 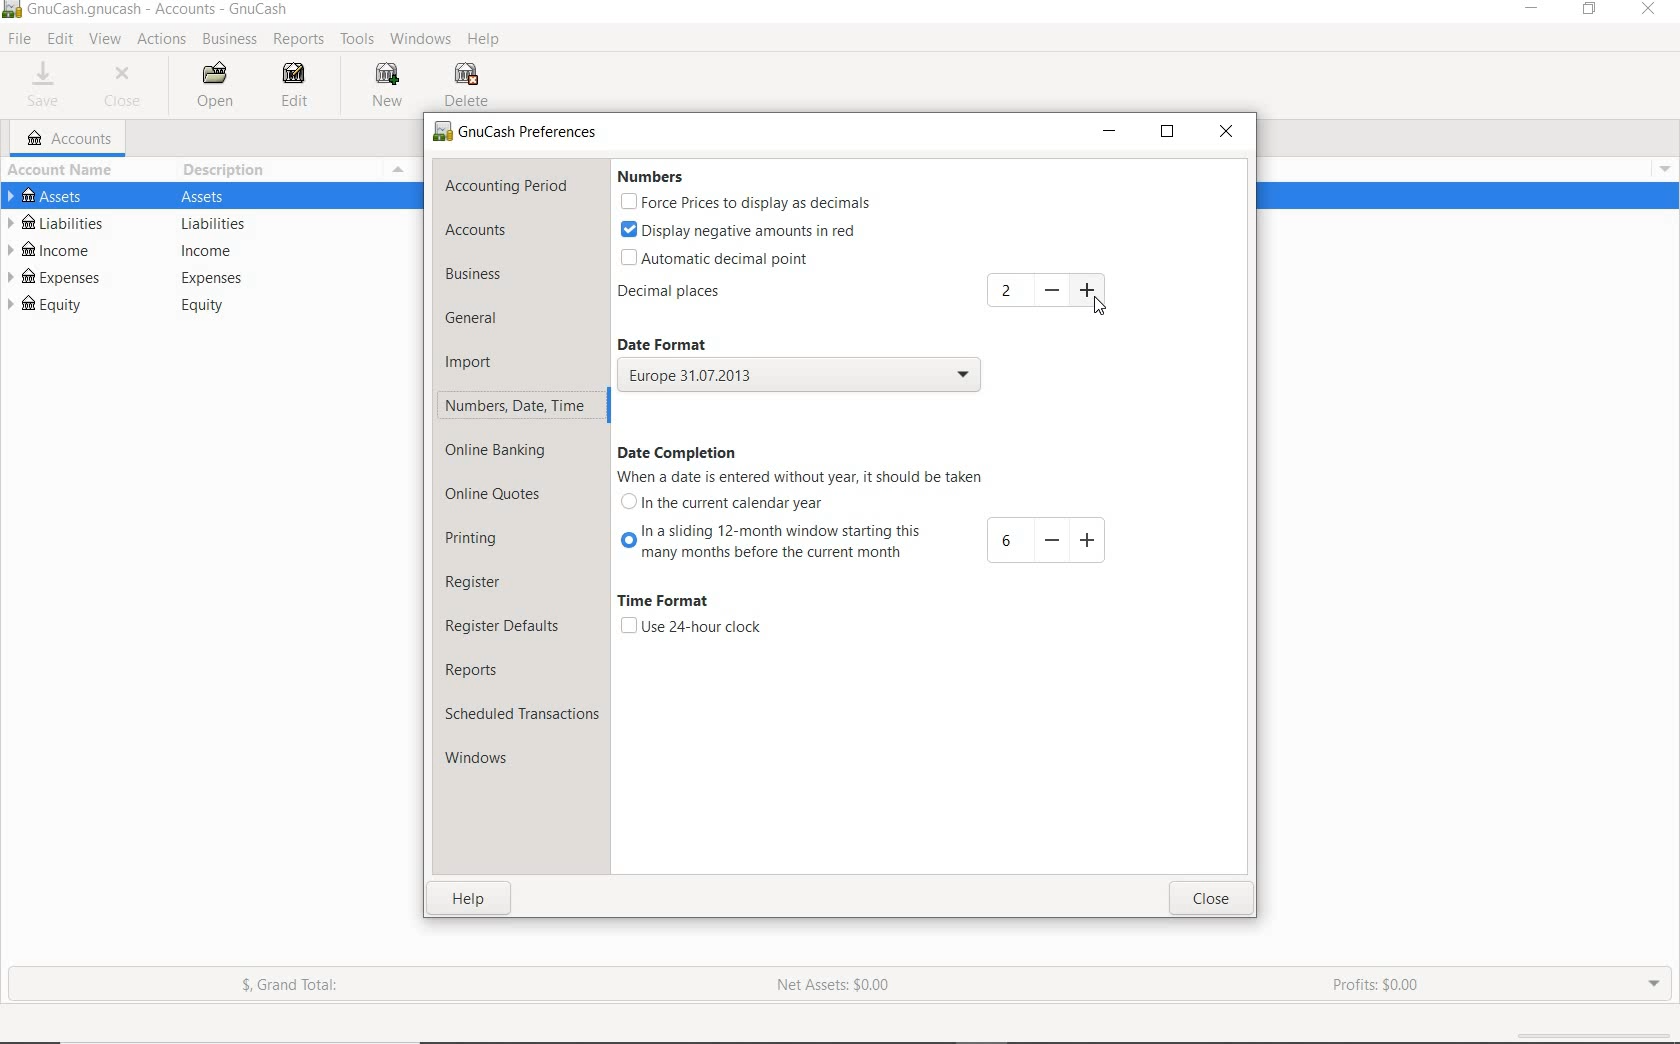 What do you see at coordinates (409, 169) in the screenshot?
I see `TOTAL` at bounding box center [409, 169].